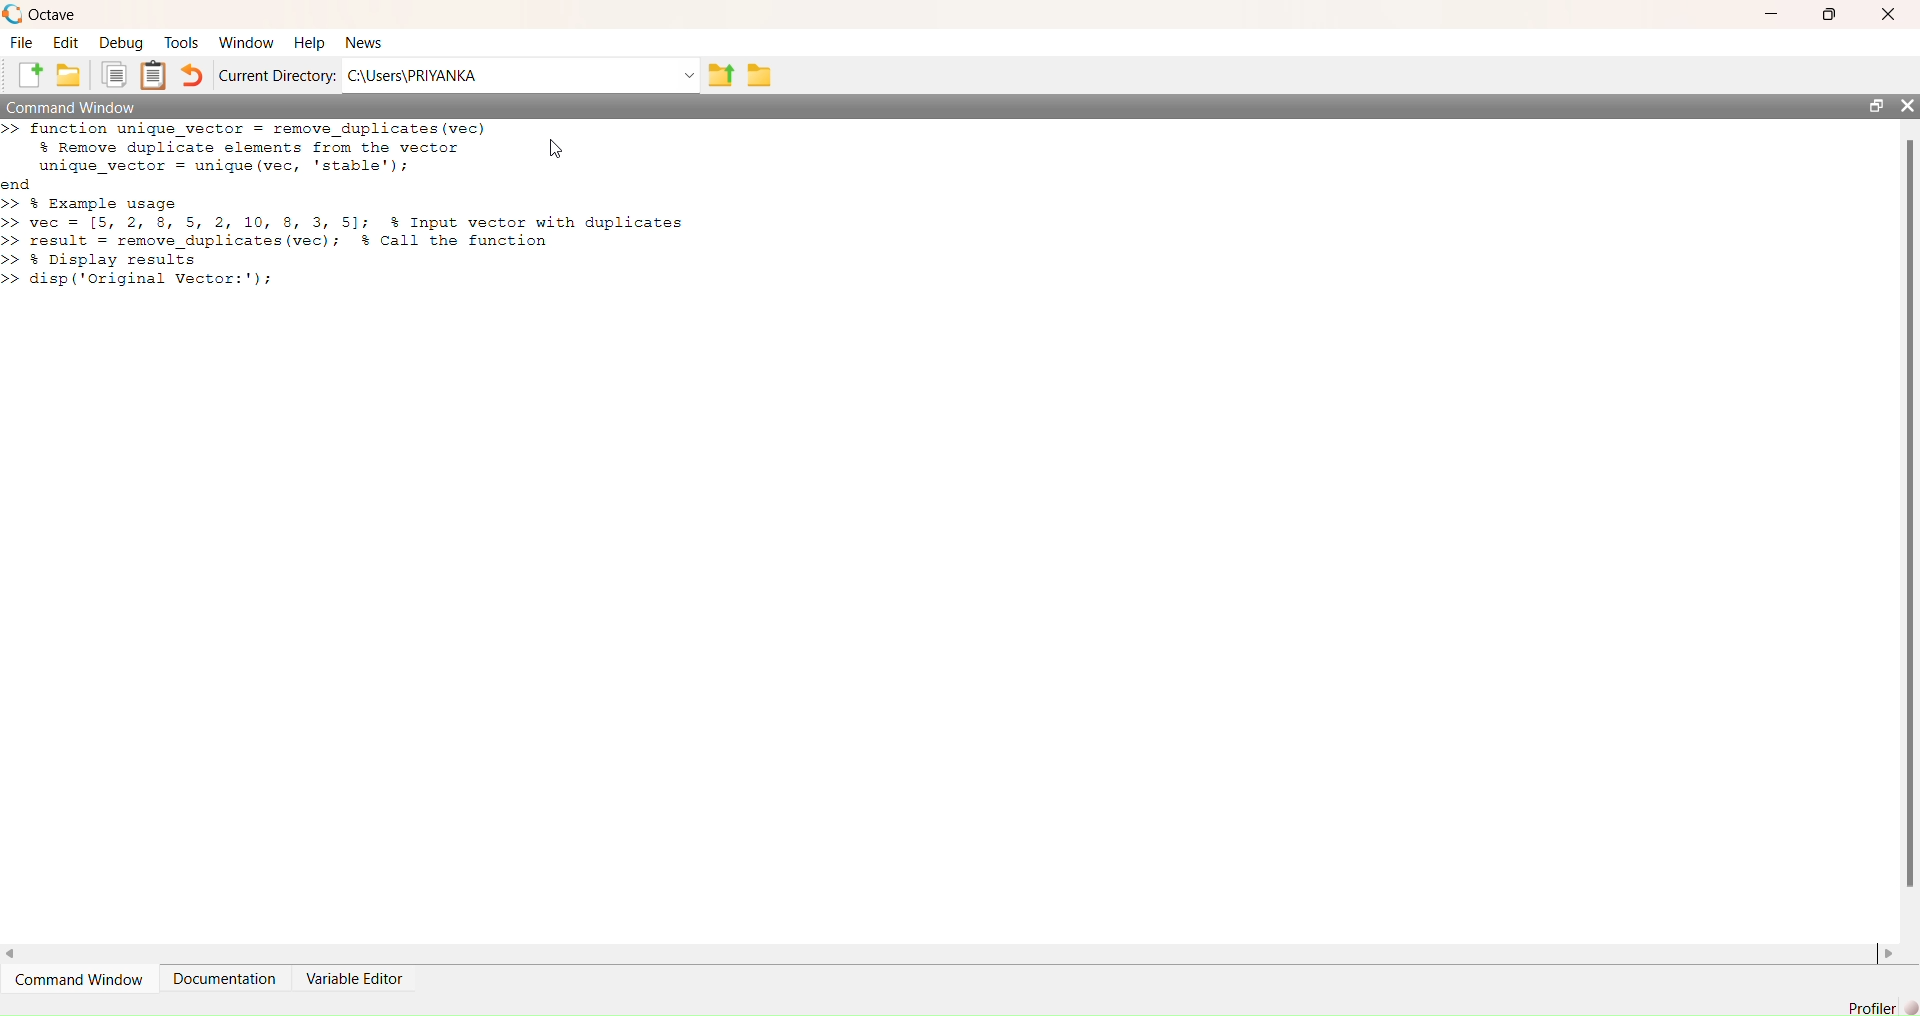 This screenshot has width=1920, height=1016. Describe the element at coordinates (1829, 15) in the screenshot. I see `maximise` at that location.